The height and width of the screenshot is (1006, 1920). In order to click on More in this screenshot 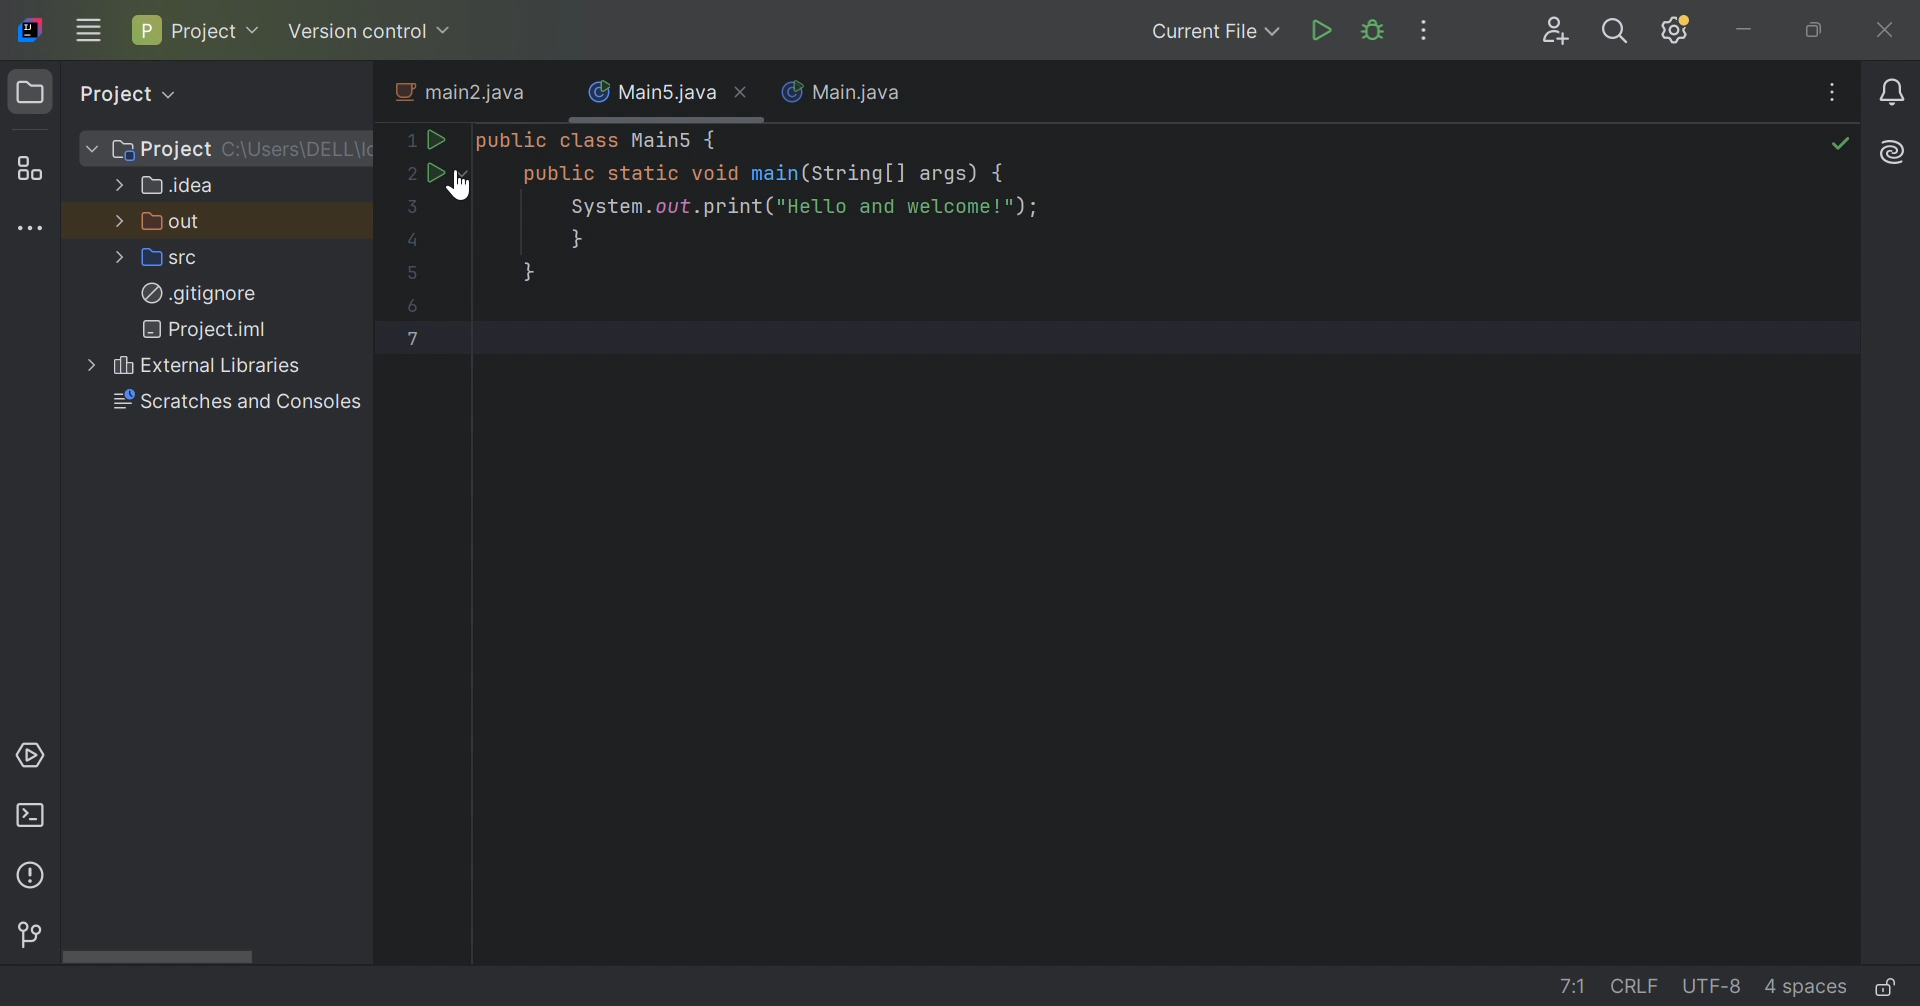, I will do `click(88, 147)`.